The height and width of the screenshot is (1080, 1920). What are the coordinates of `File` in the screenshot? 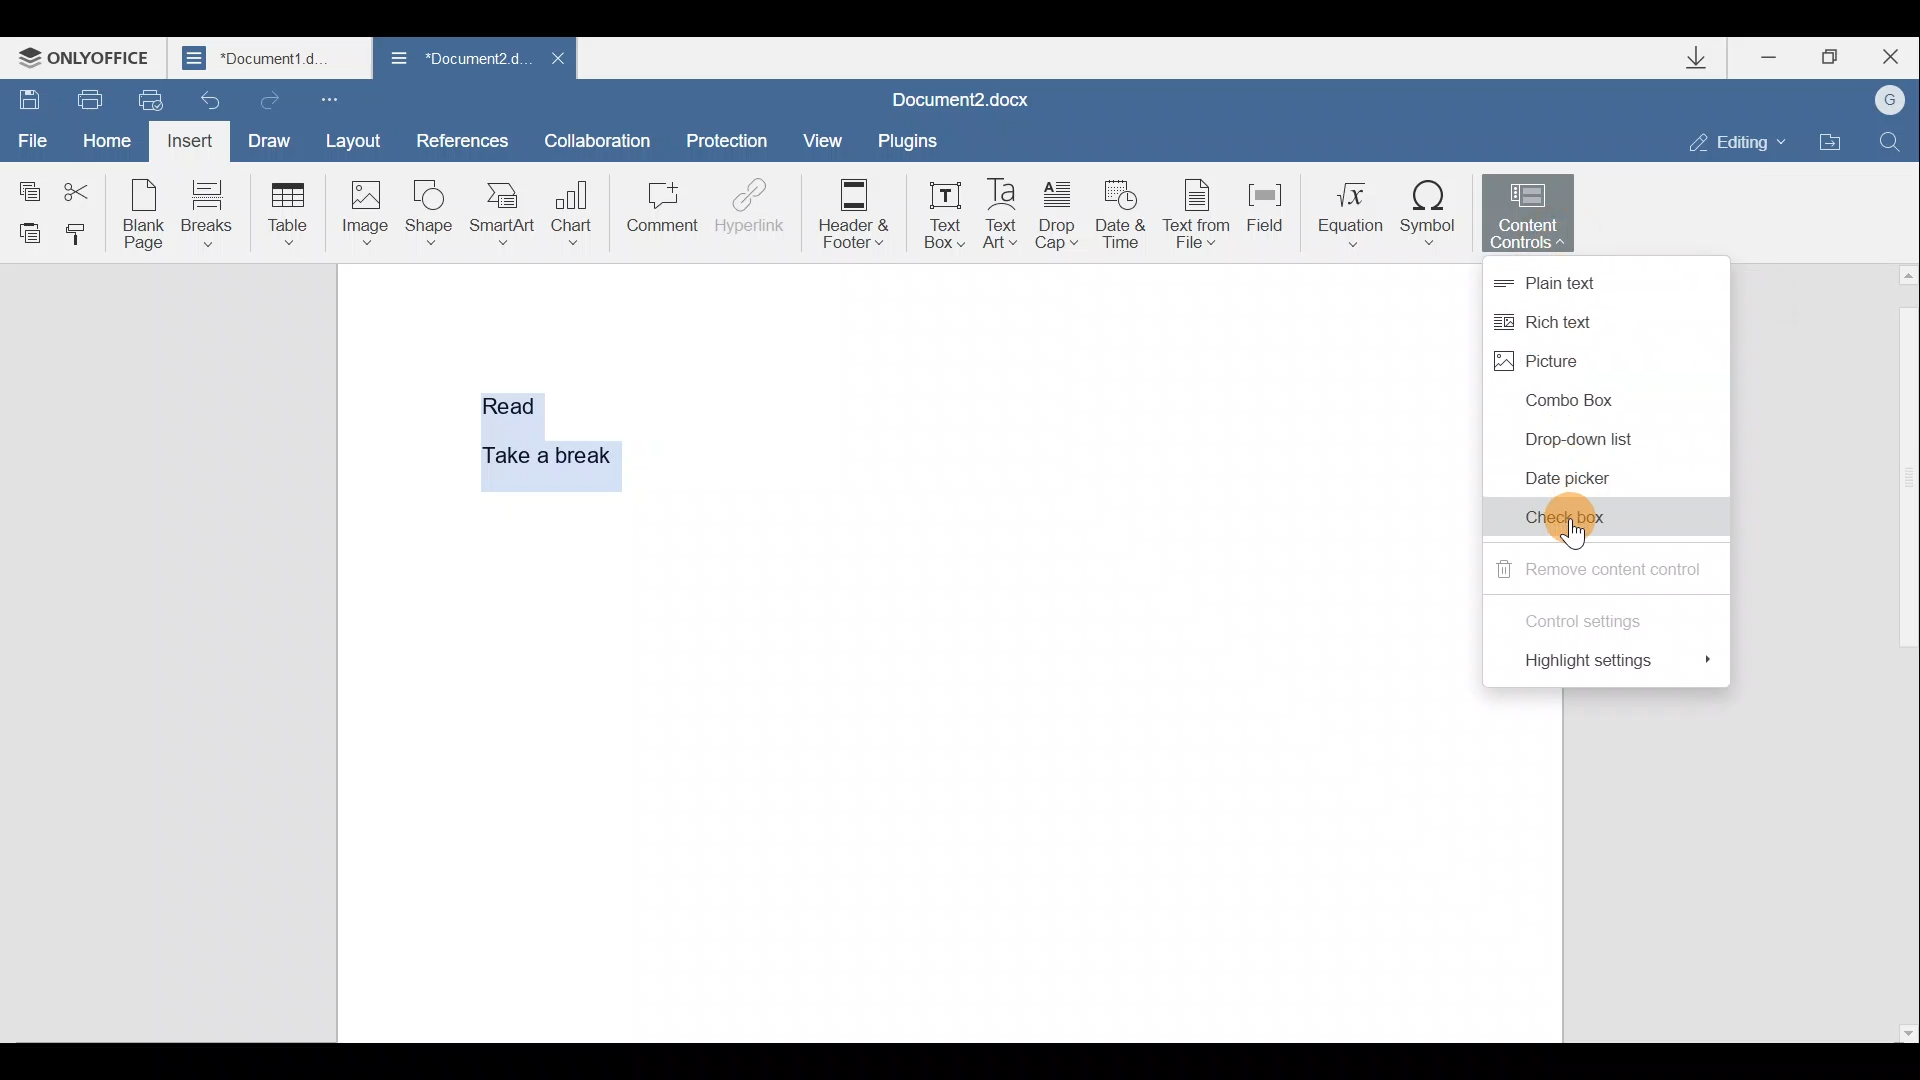 It's located at (30, 133).